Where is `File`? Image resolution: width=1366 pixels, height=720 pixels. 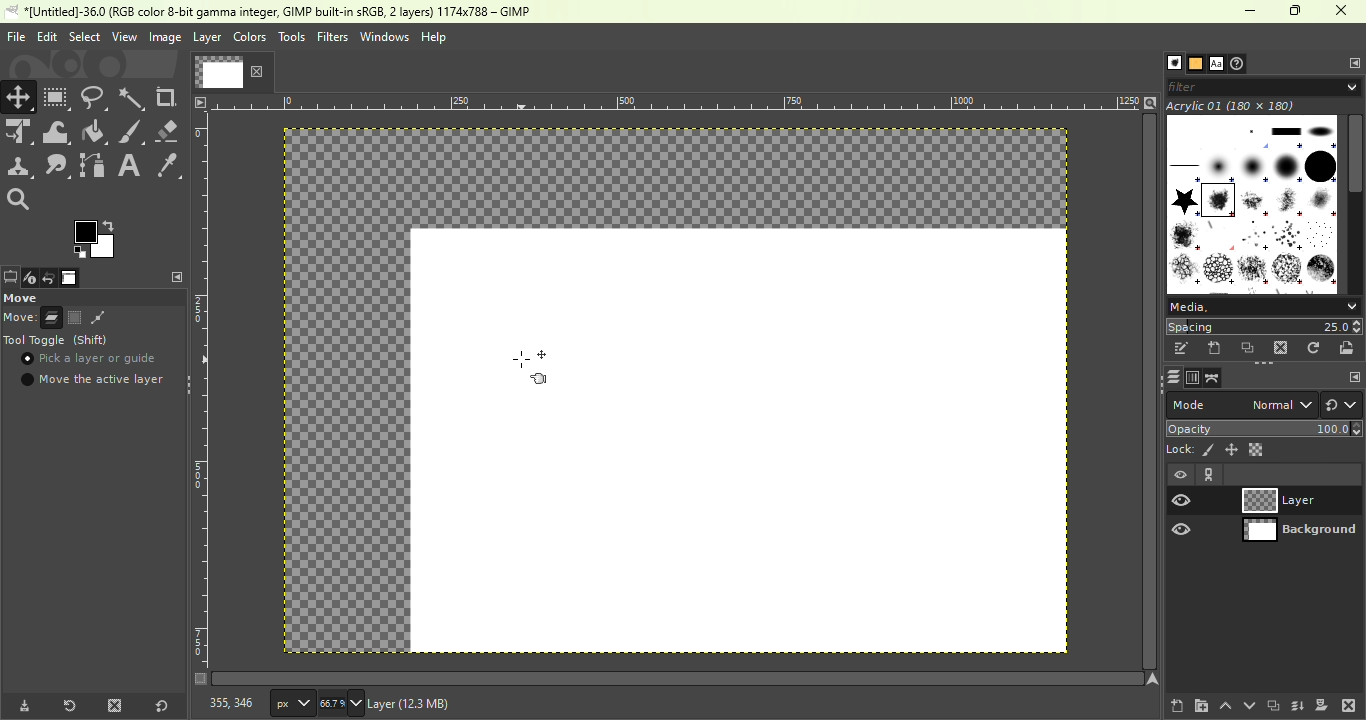
File is located at coordinates (14, 36).